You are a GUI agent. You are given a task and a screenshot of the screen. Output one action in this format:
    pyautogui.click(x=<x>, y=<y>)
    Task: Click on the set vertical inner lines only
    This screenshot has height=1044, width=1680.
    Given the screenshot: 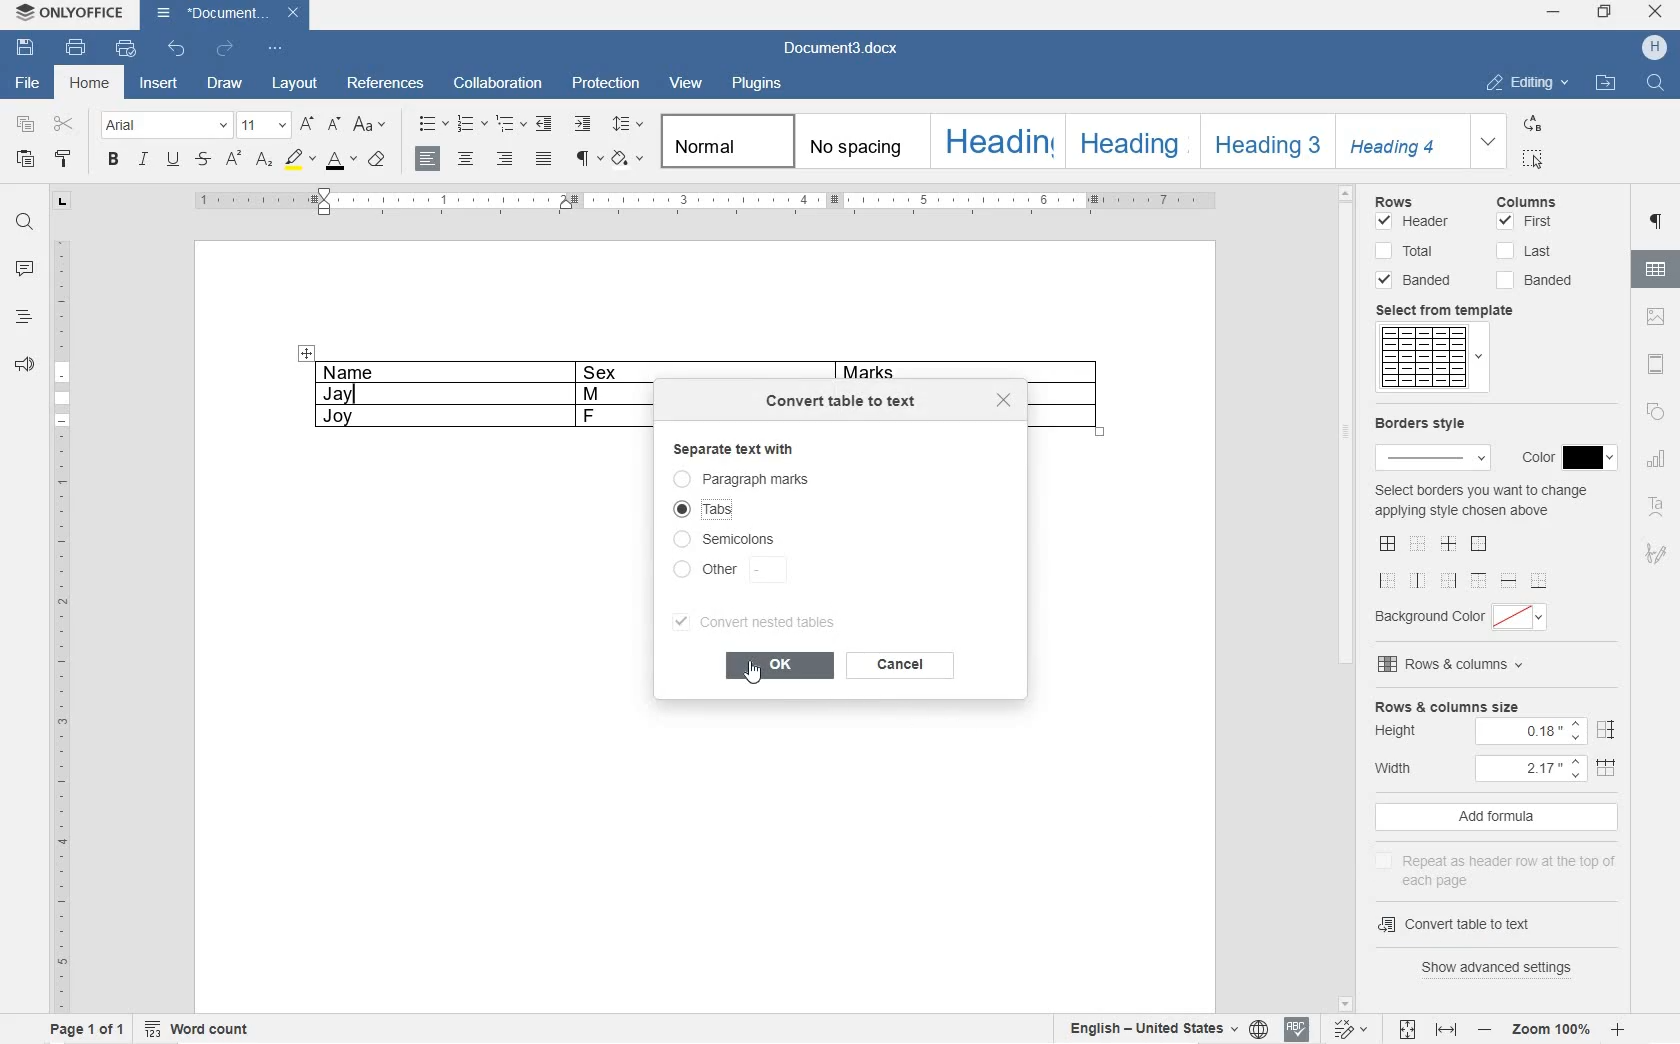 What is the action you would take?
    pyautogui.click(x=1418, y=579)
    